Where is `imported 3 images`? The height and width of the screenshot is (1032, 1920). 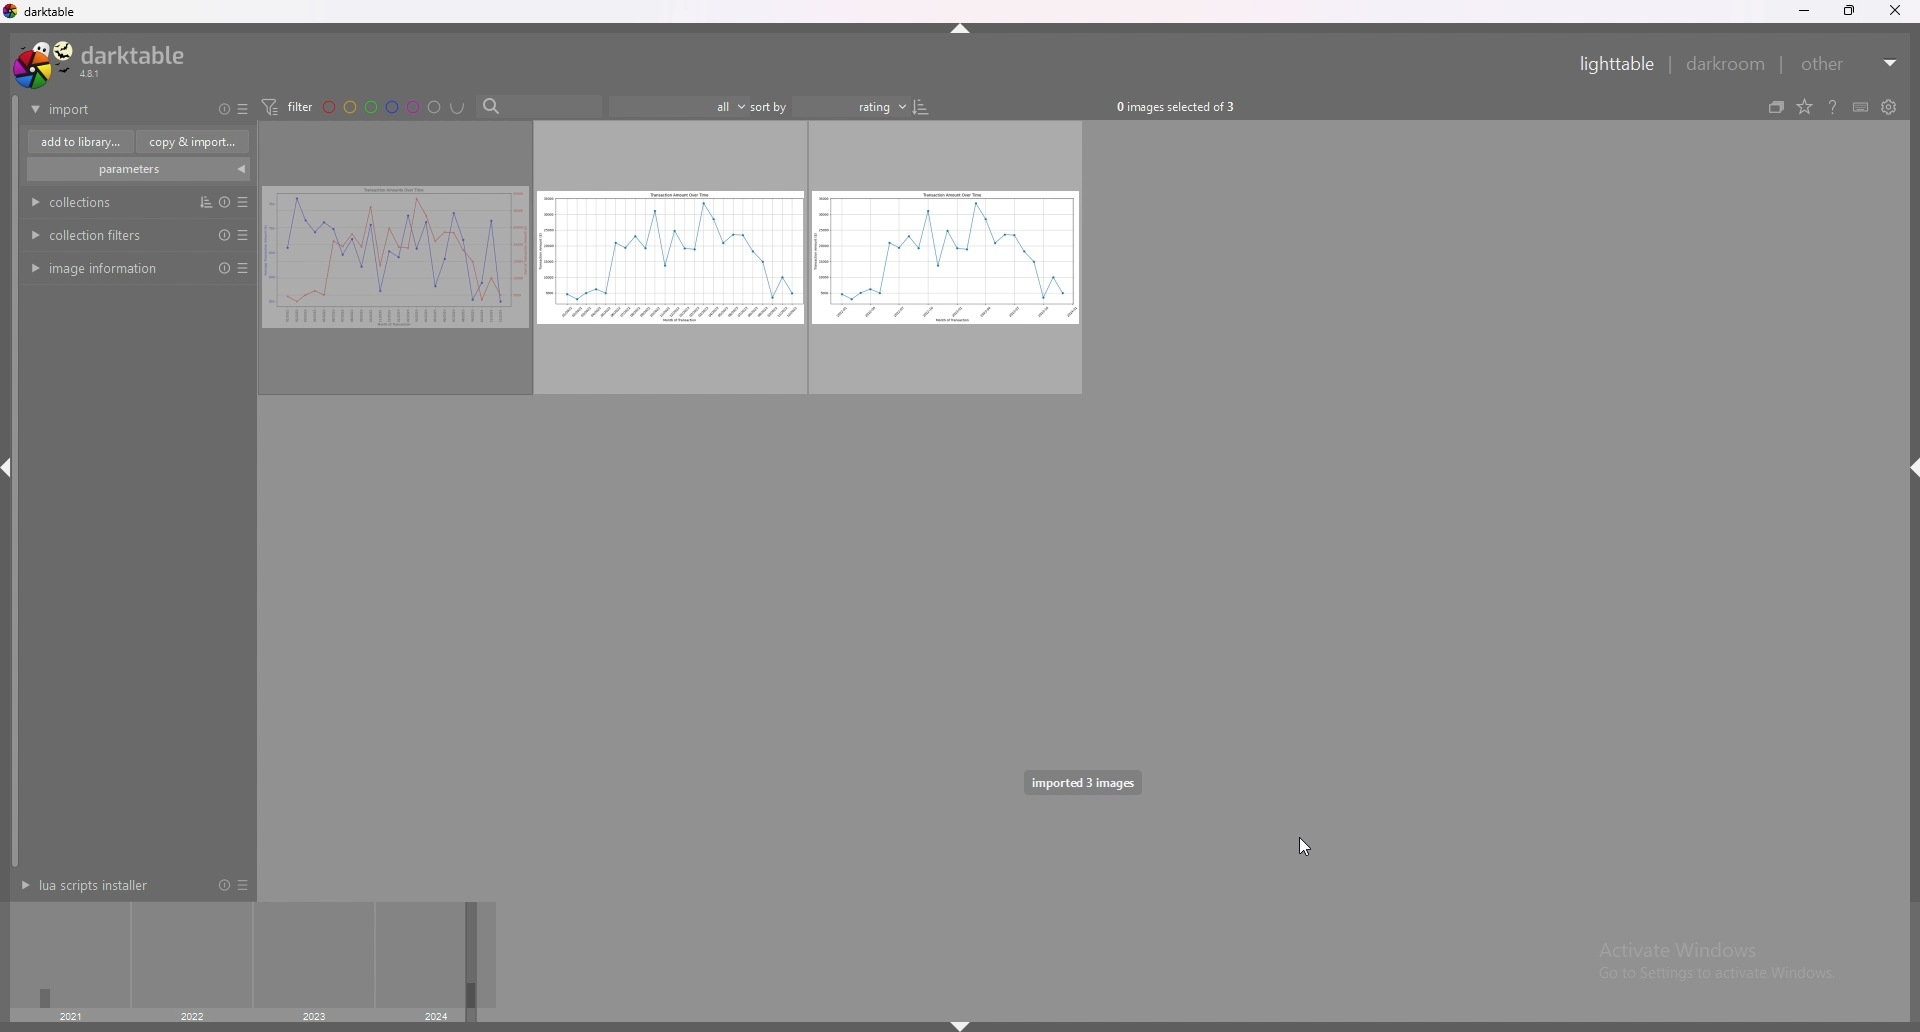
imported 3 images is located at coordinates (1082, 781).